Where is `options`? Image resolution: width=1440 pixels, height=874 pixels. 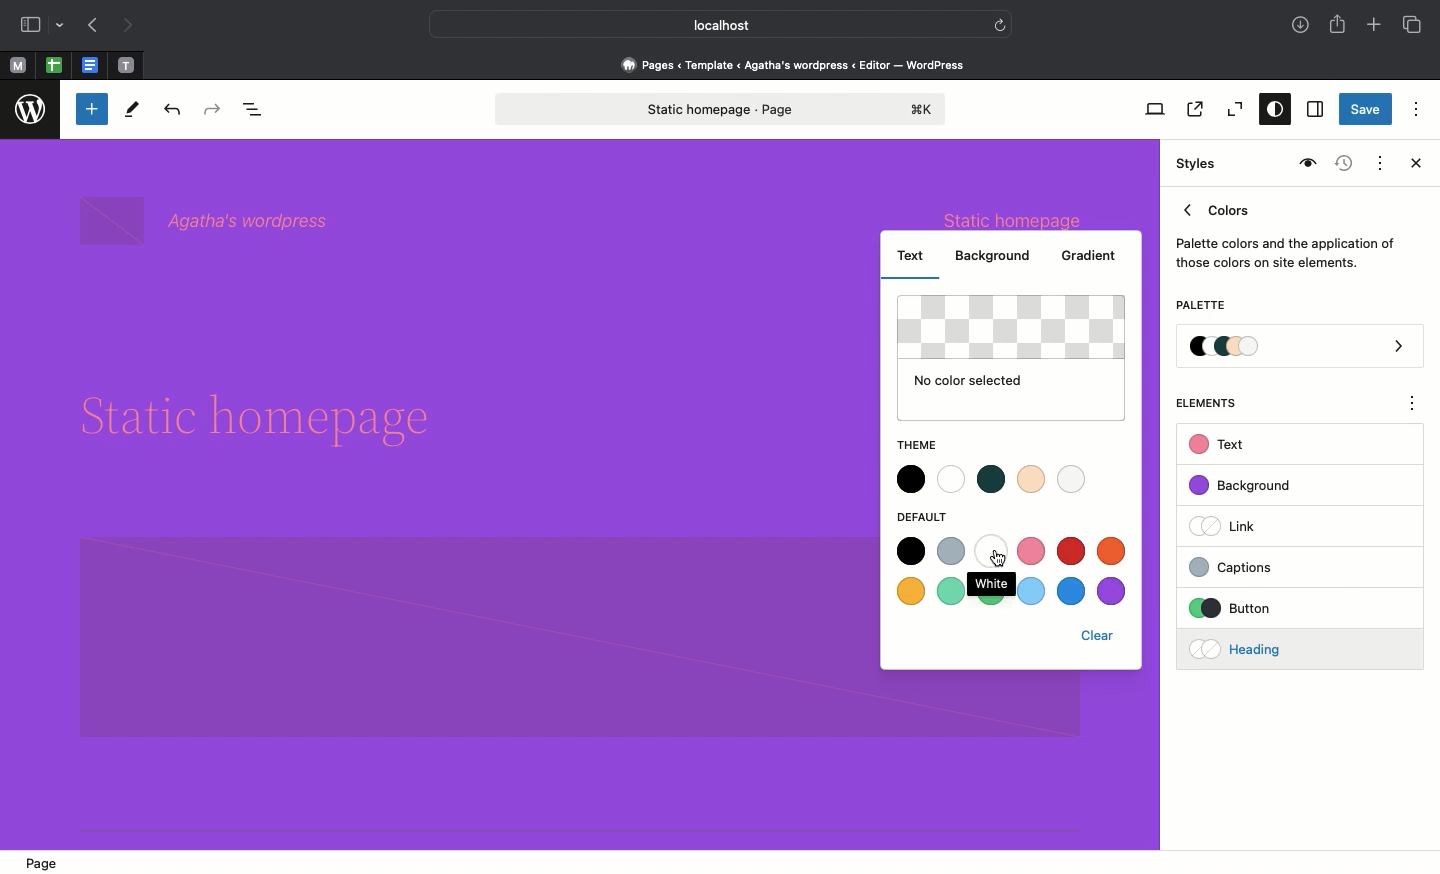
options is located at coordinates (1413, 406).